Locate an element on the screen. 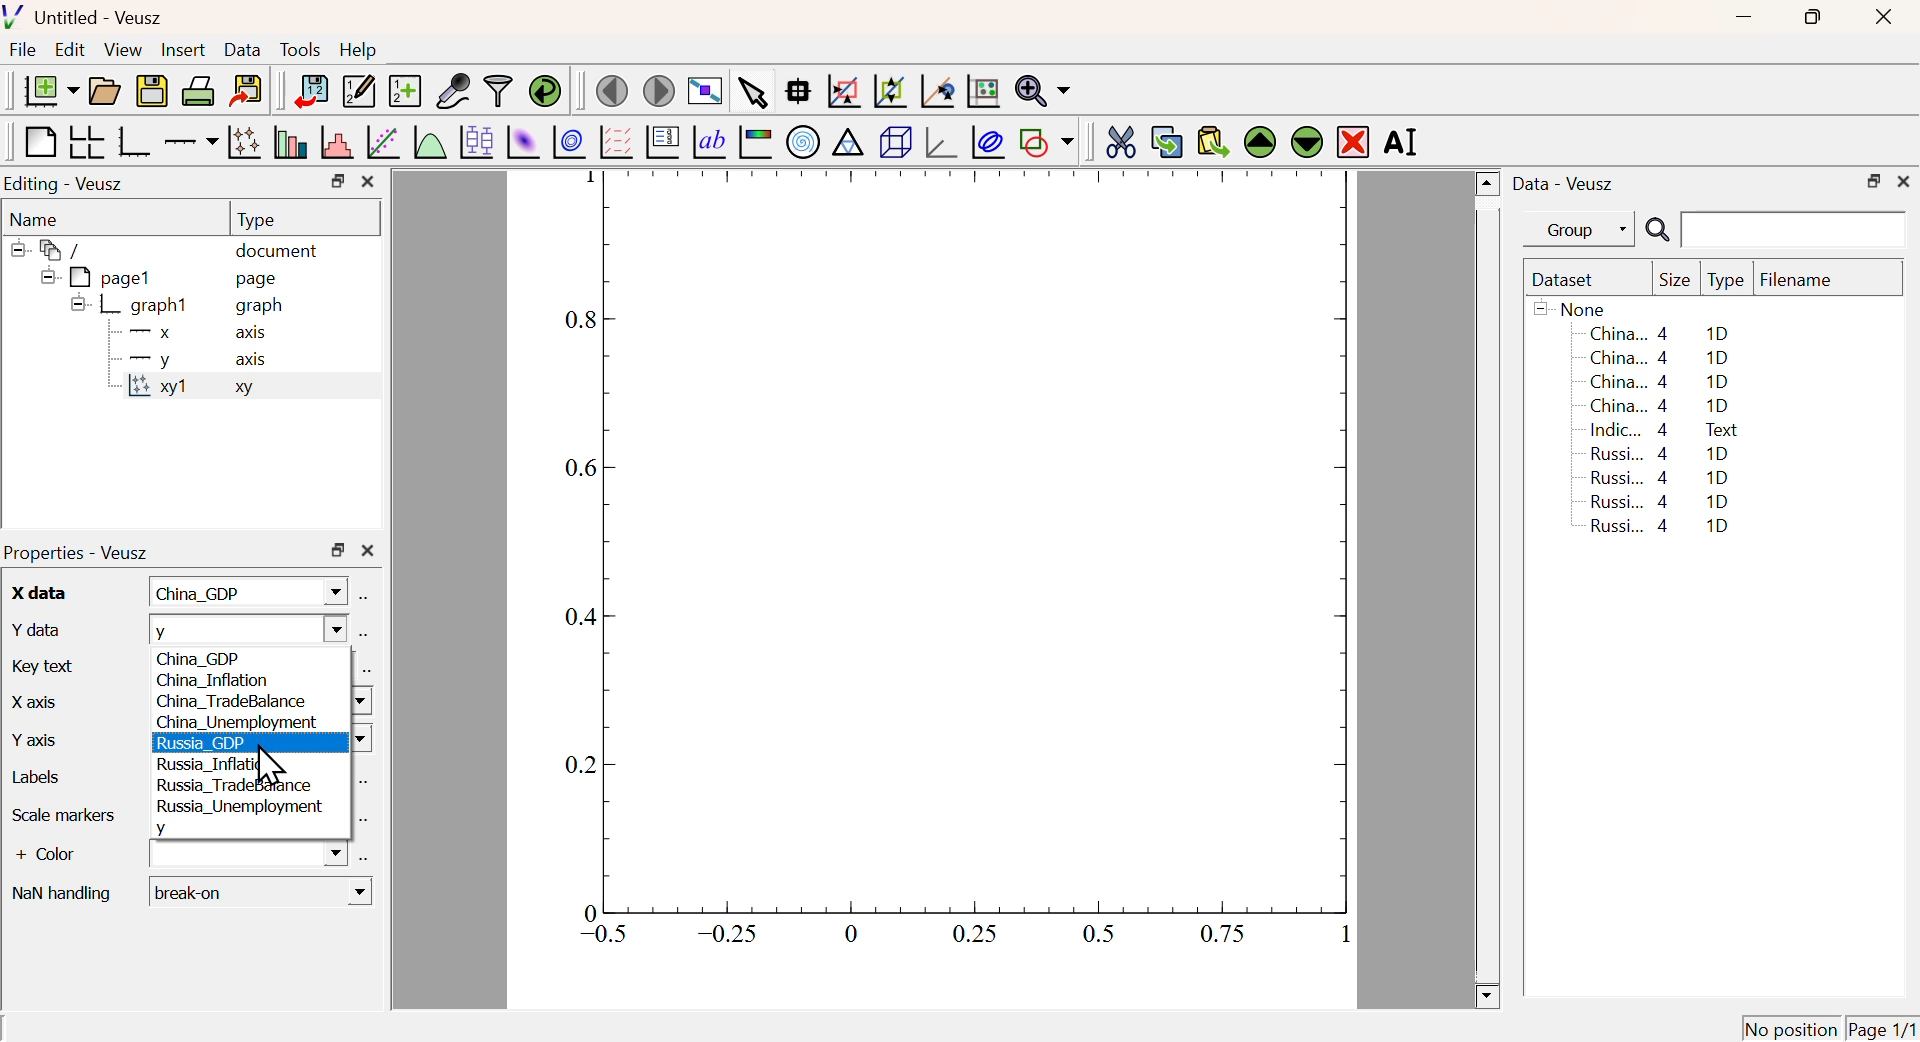  Dropdown is located at coordinates (361, 738).